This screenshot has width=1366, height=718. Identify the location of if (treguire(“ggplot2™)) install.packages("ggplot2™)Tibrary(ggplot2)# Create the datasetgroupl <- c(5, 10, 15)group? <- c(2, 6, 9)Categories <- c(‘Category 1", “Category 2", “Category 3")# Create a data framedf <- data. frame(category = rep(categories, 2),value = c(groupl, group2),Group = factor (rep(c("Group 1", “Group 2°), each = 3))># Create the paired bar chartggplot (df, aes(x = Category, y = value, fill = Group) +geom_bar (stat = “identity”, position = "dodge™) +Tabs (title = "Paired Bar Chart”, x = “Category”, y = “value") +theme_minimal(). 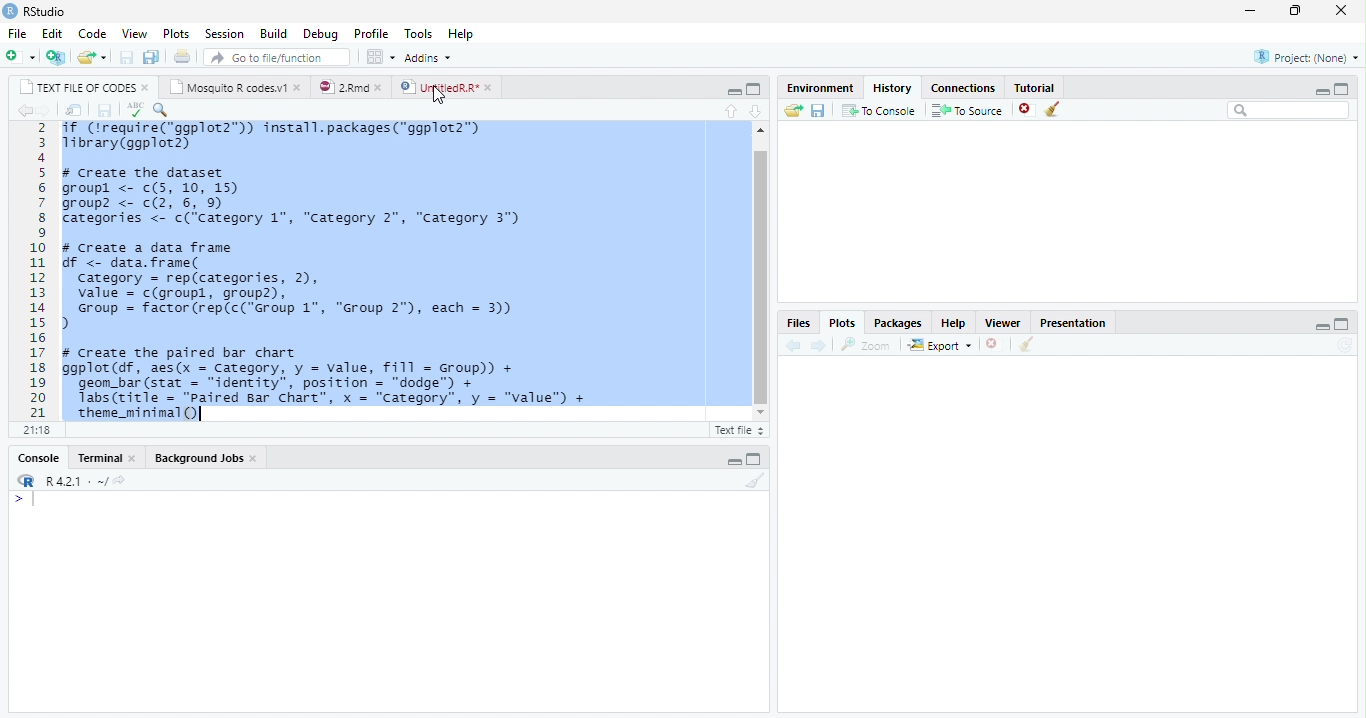
(347, 270).